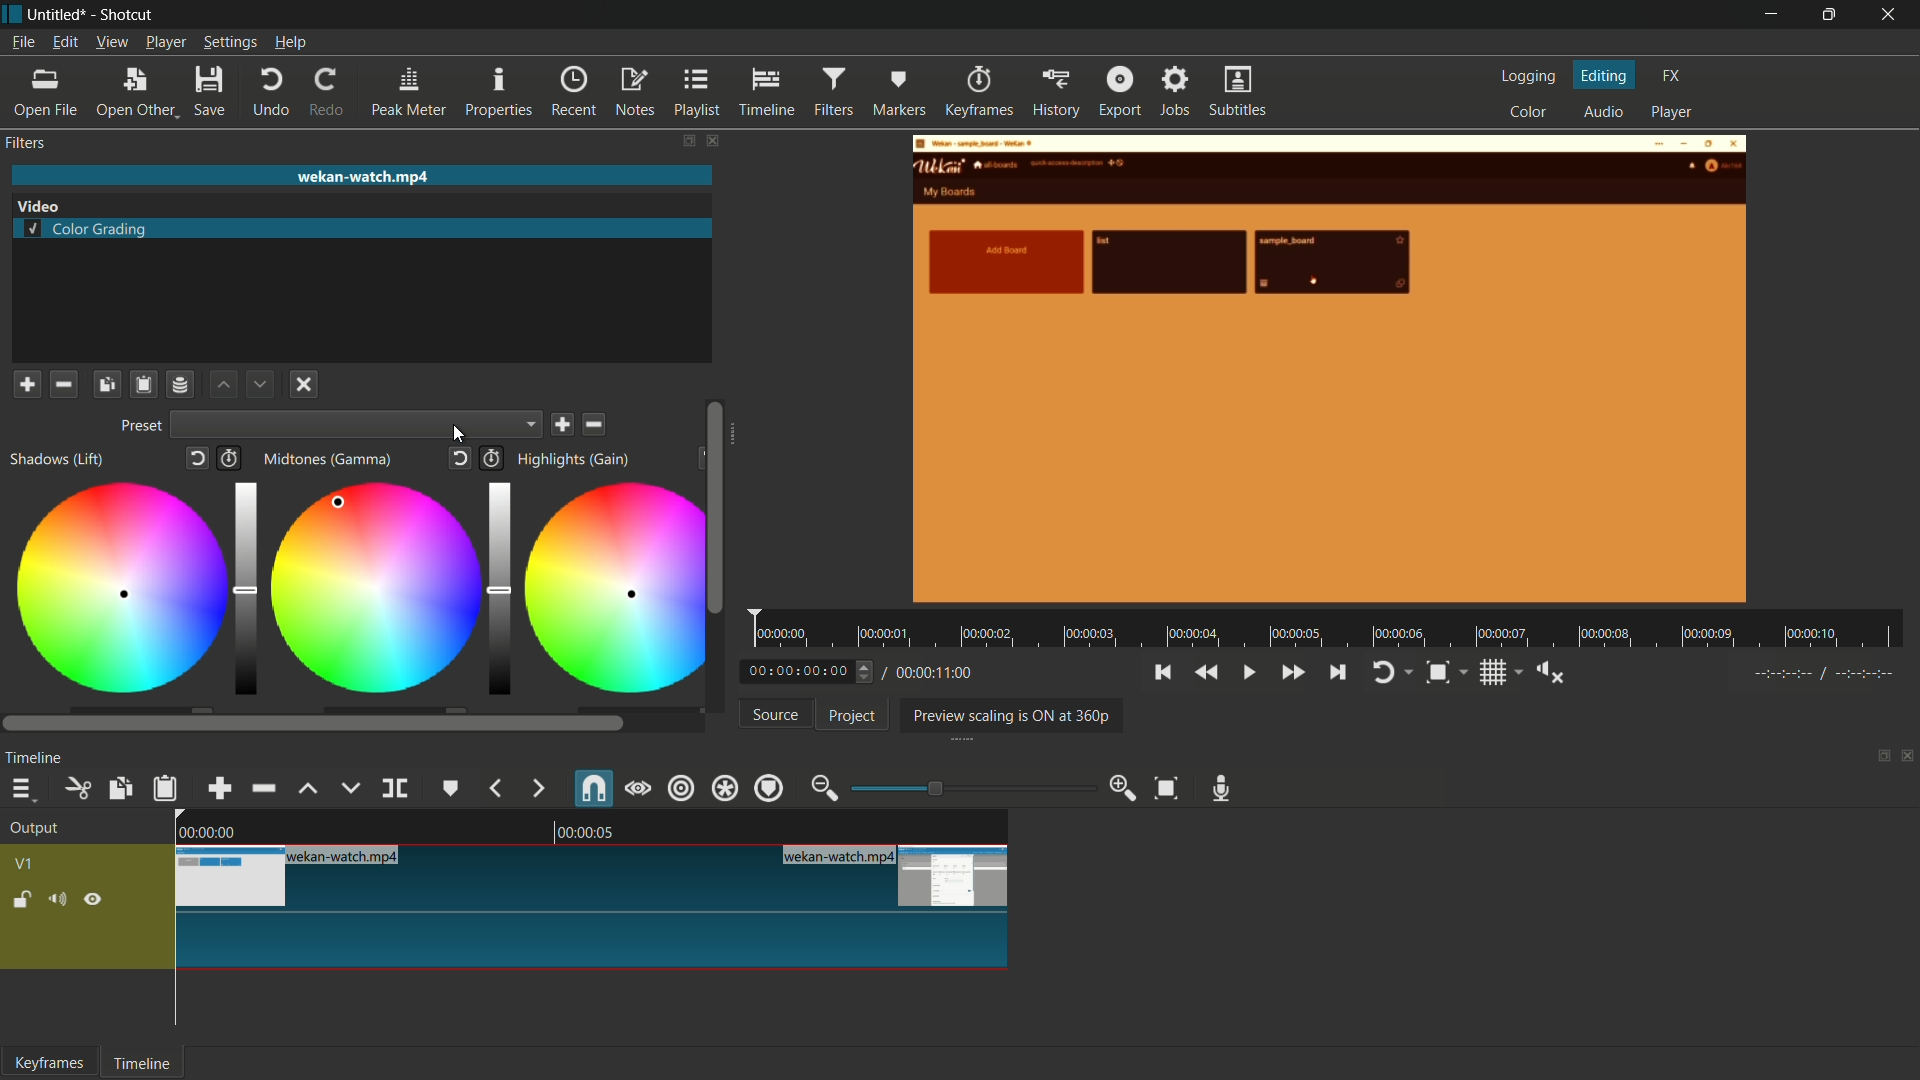 Image resolution: width=1920 pixels, height=1080 pixels. Describe the element at coordinates (261, 383) in the screenshot. I see `move filter down` at that location.